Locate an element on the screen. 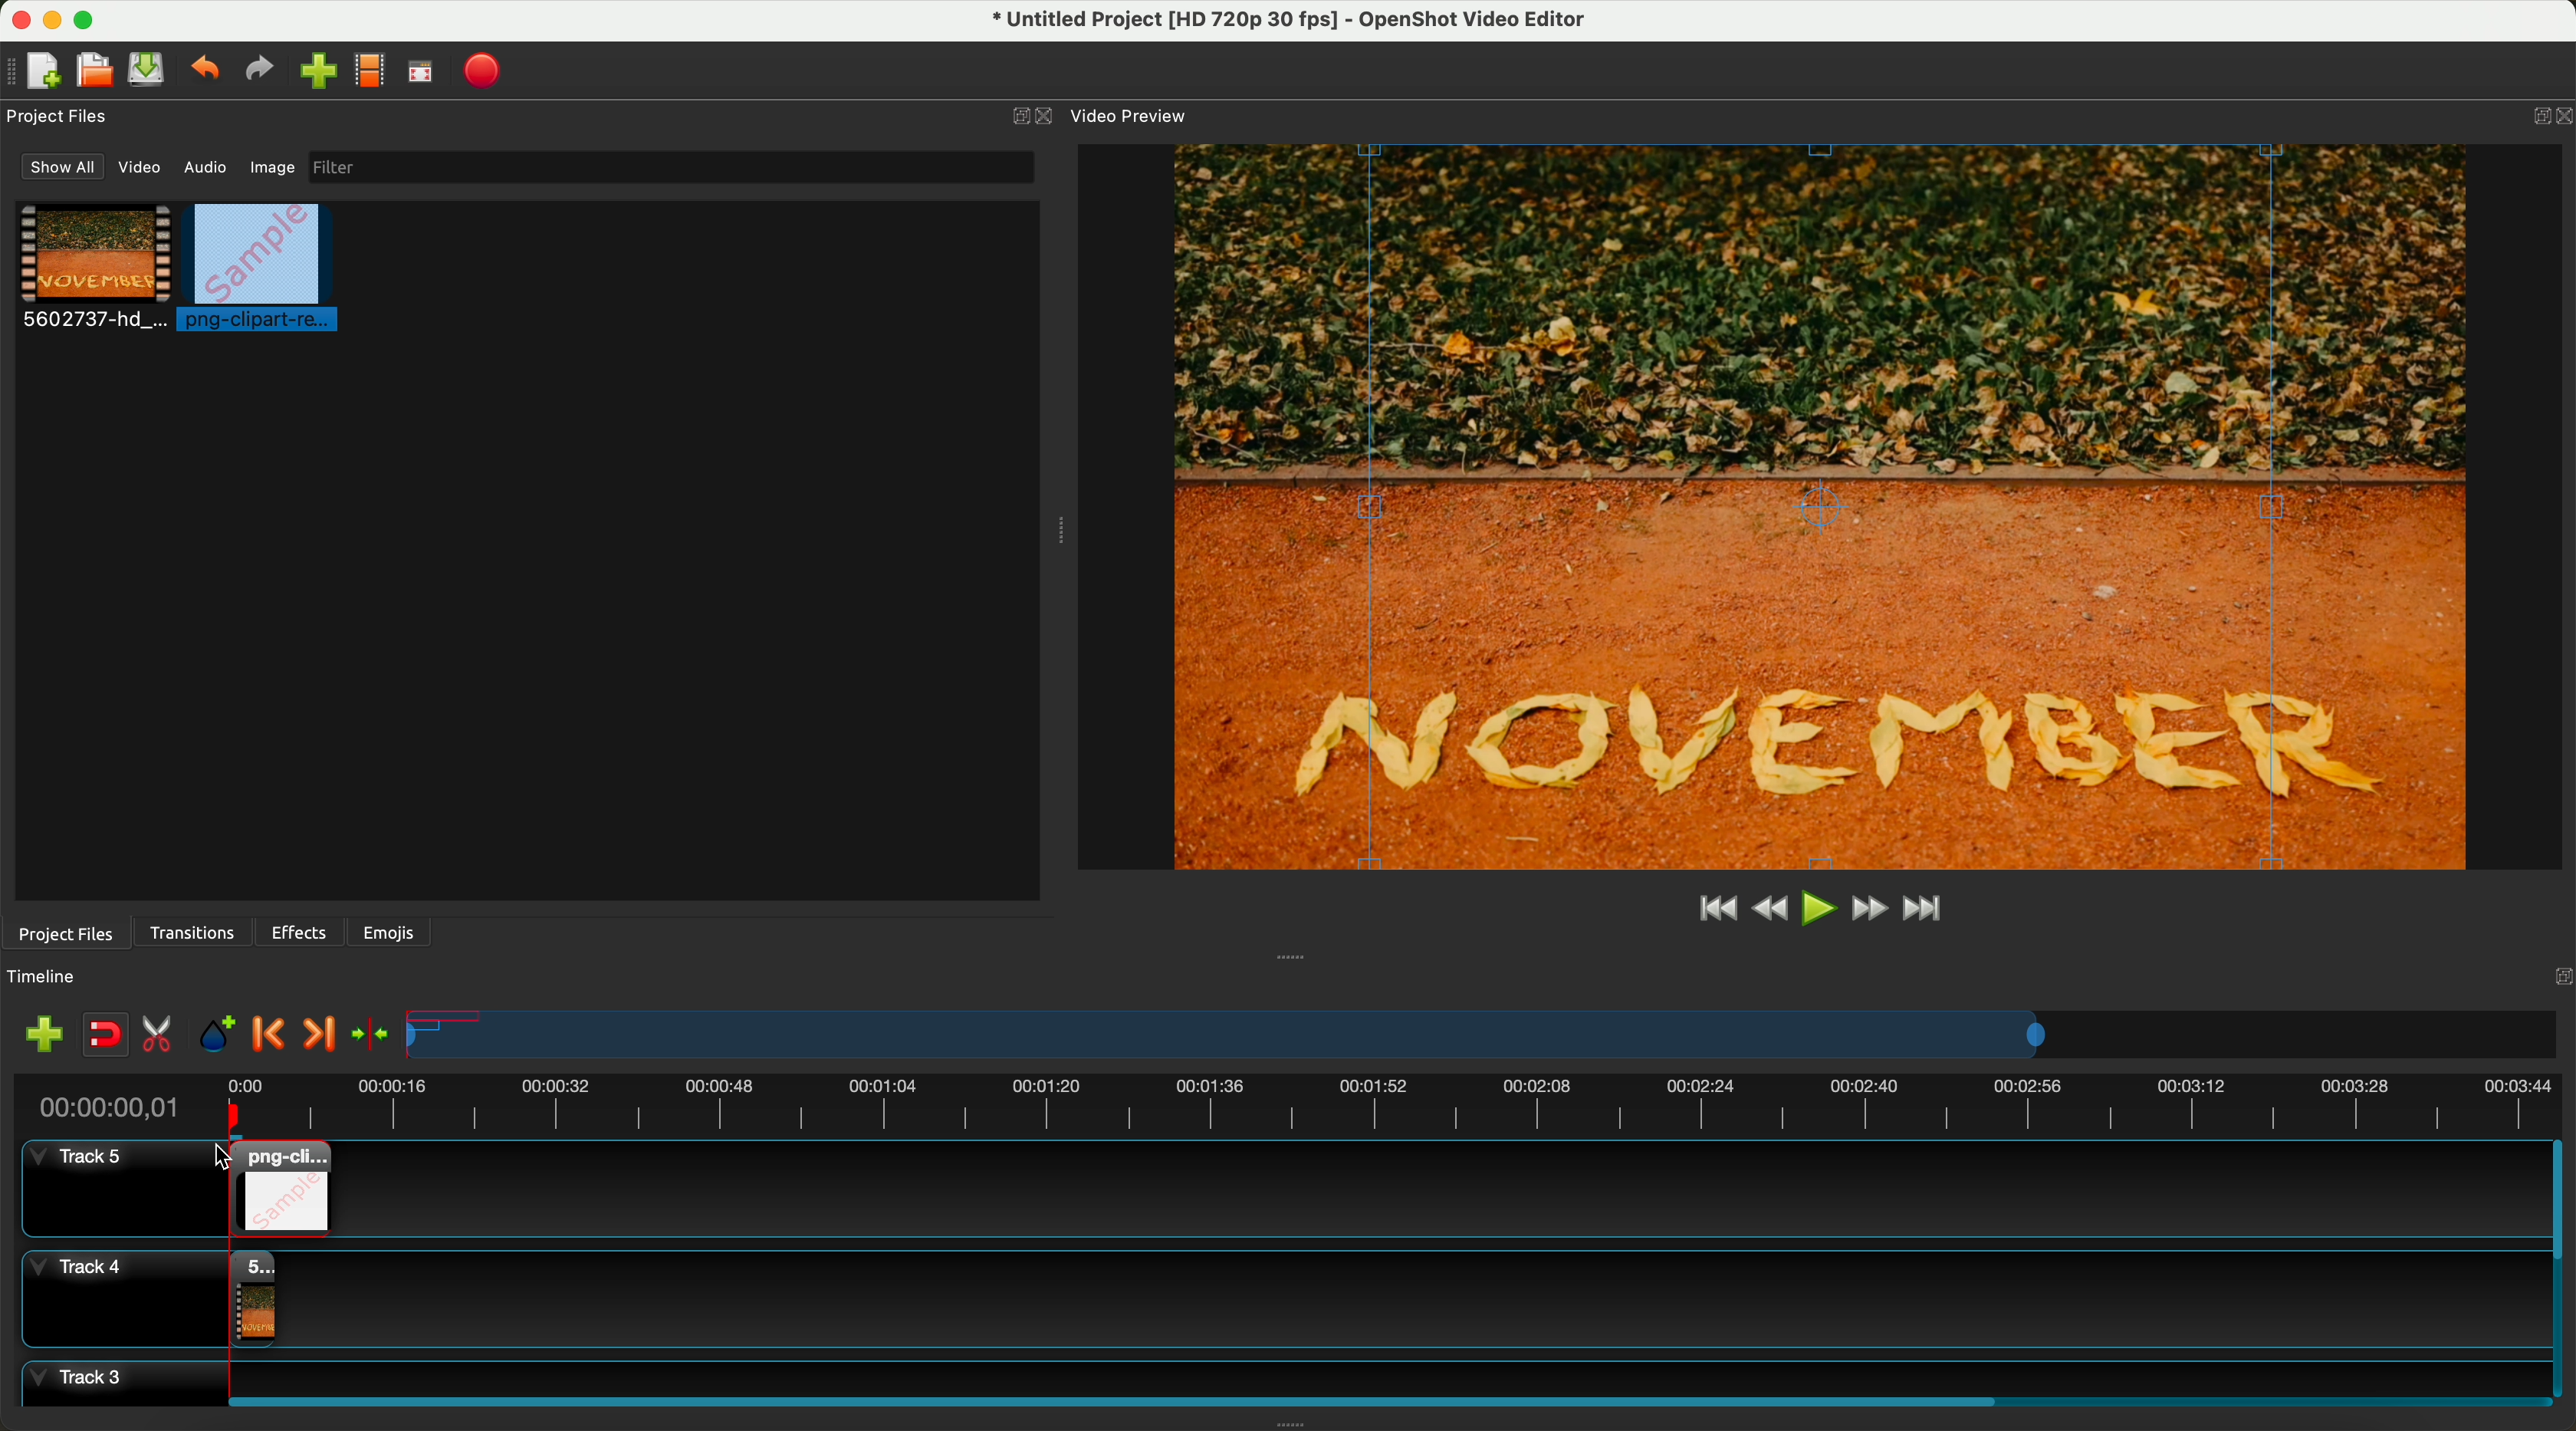 The width and height of the screenshot is (2576, 1431). add mark is located at coordinates (222, 1038).